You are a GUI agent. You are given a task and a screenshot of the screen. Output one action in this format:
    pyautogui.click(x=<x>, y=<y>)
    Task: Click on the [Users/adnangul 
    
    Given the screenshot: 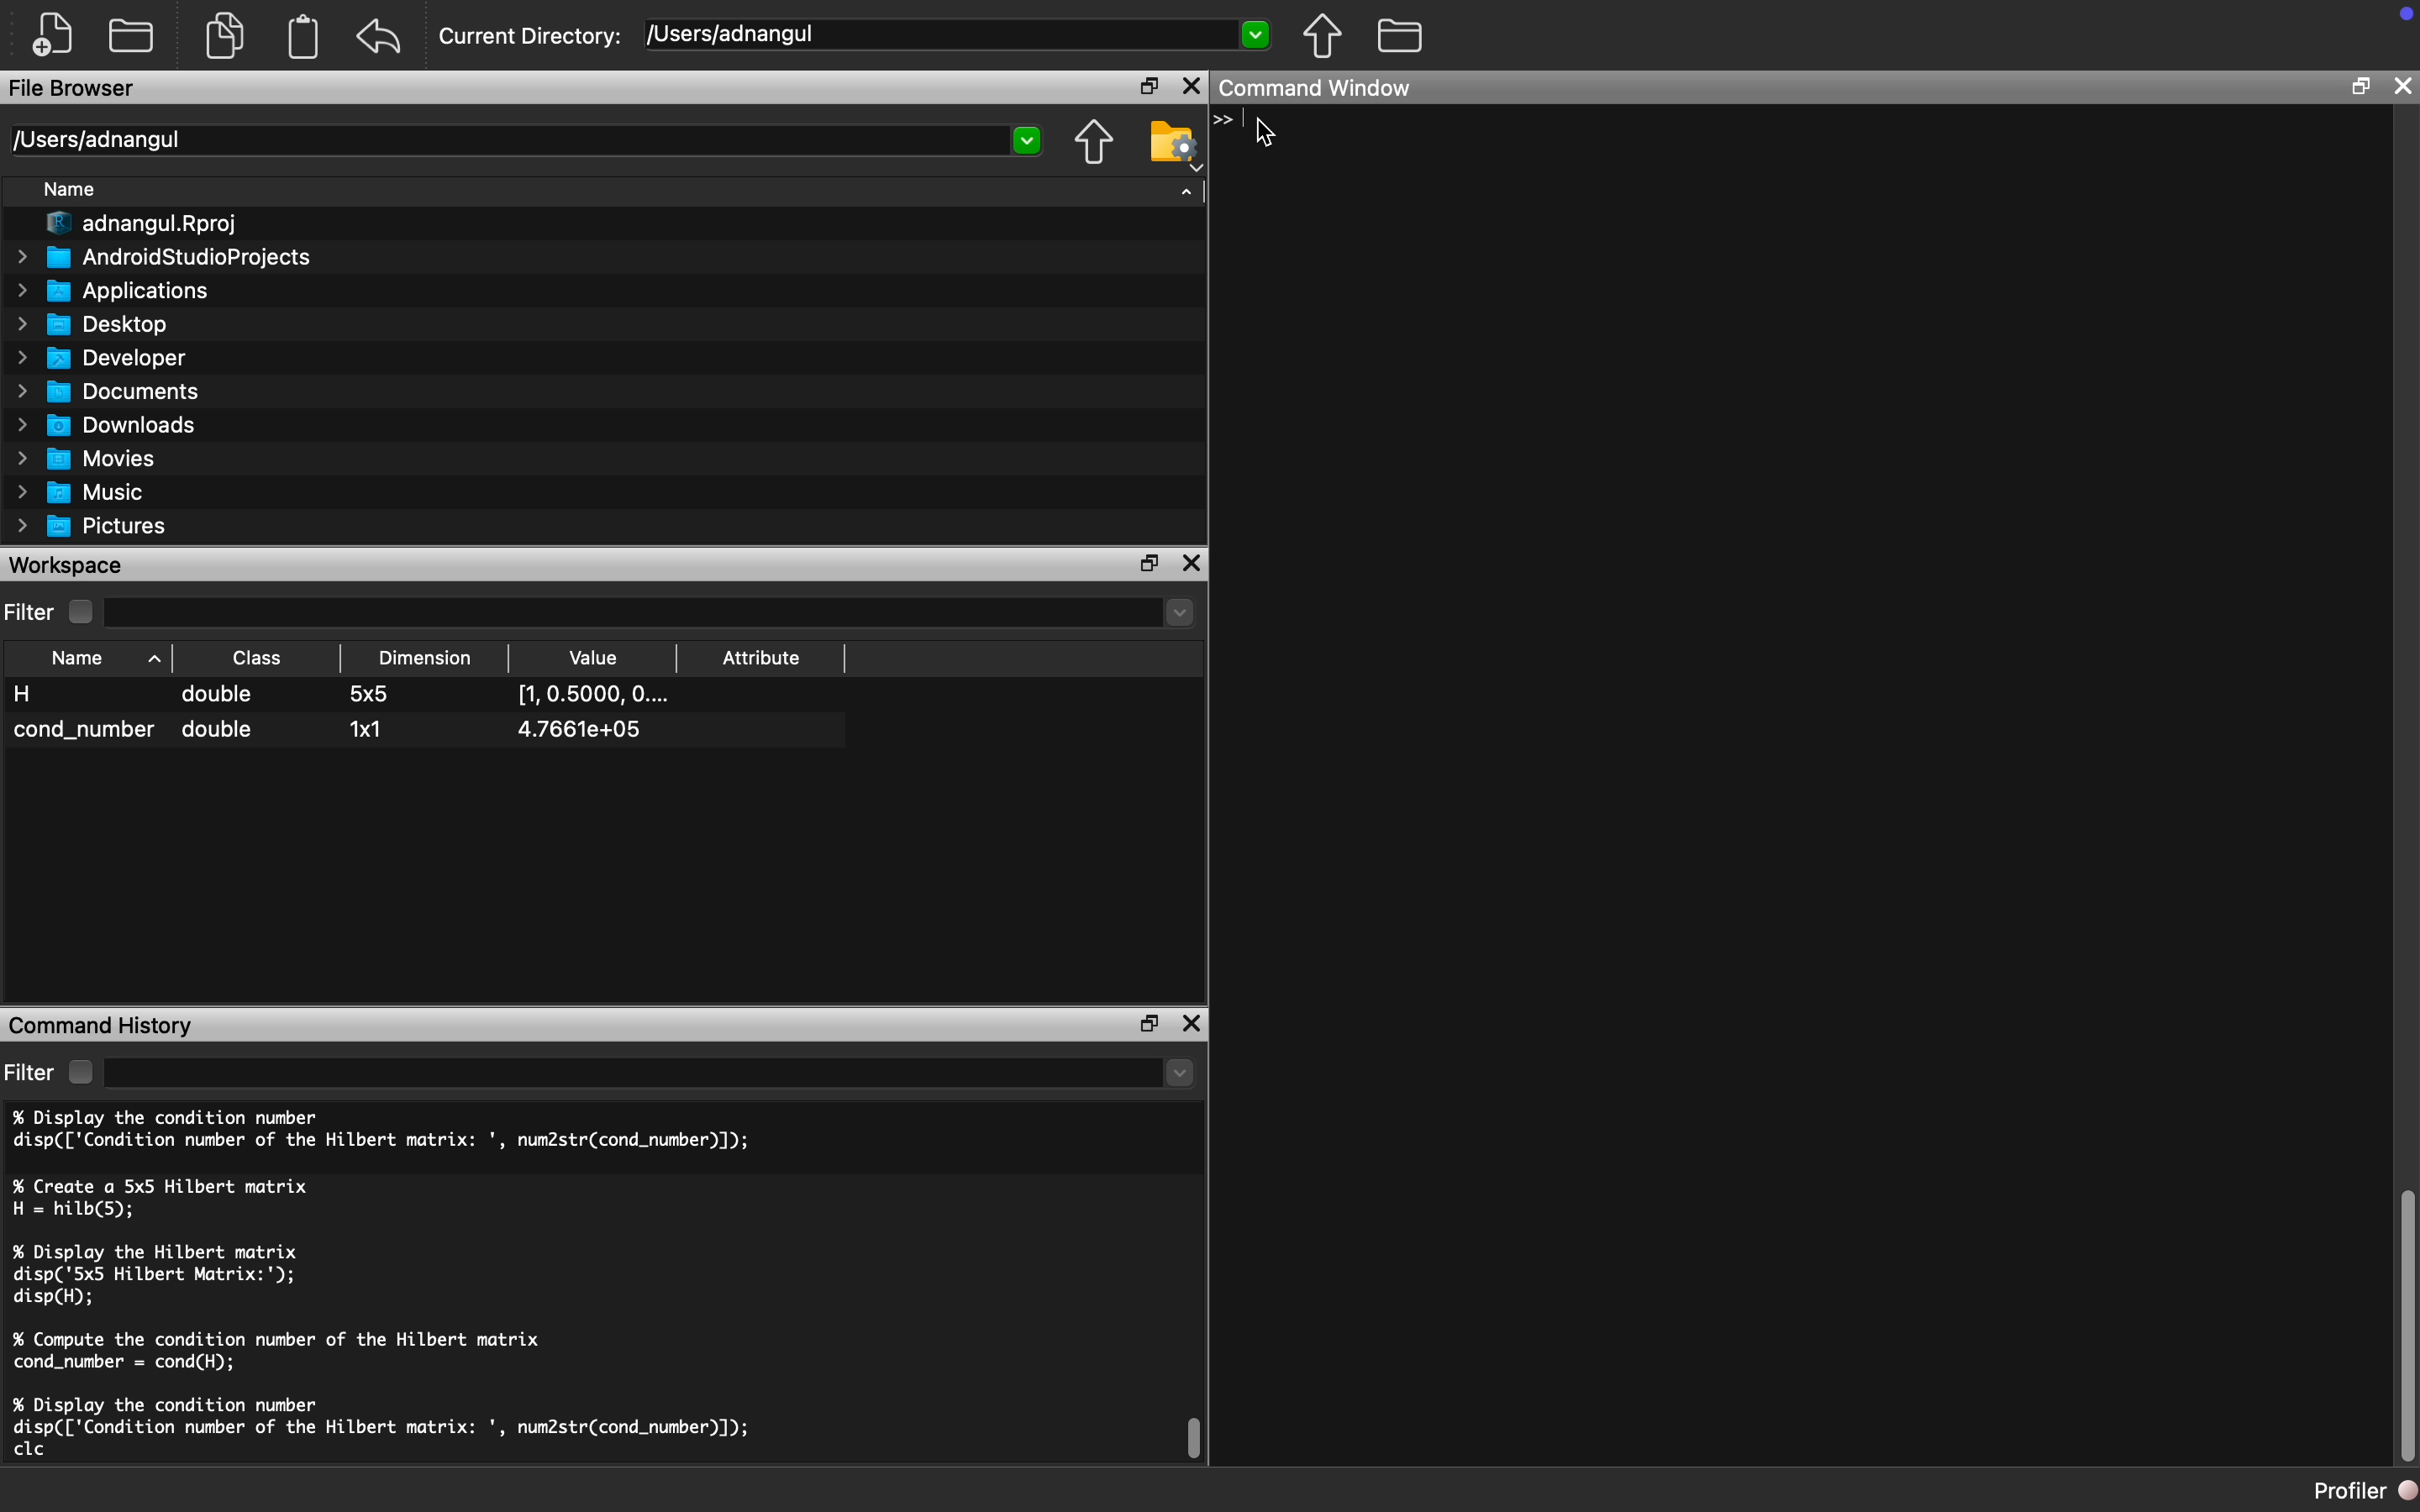 What is the action you would take?
    pyautogui.click(x=957, y=38)
    